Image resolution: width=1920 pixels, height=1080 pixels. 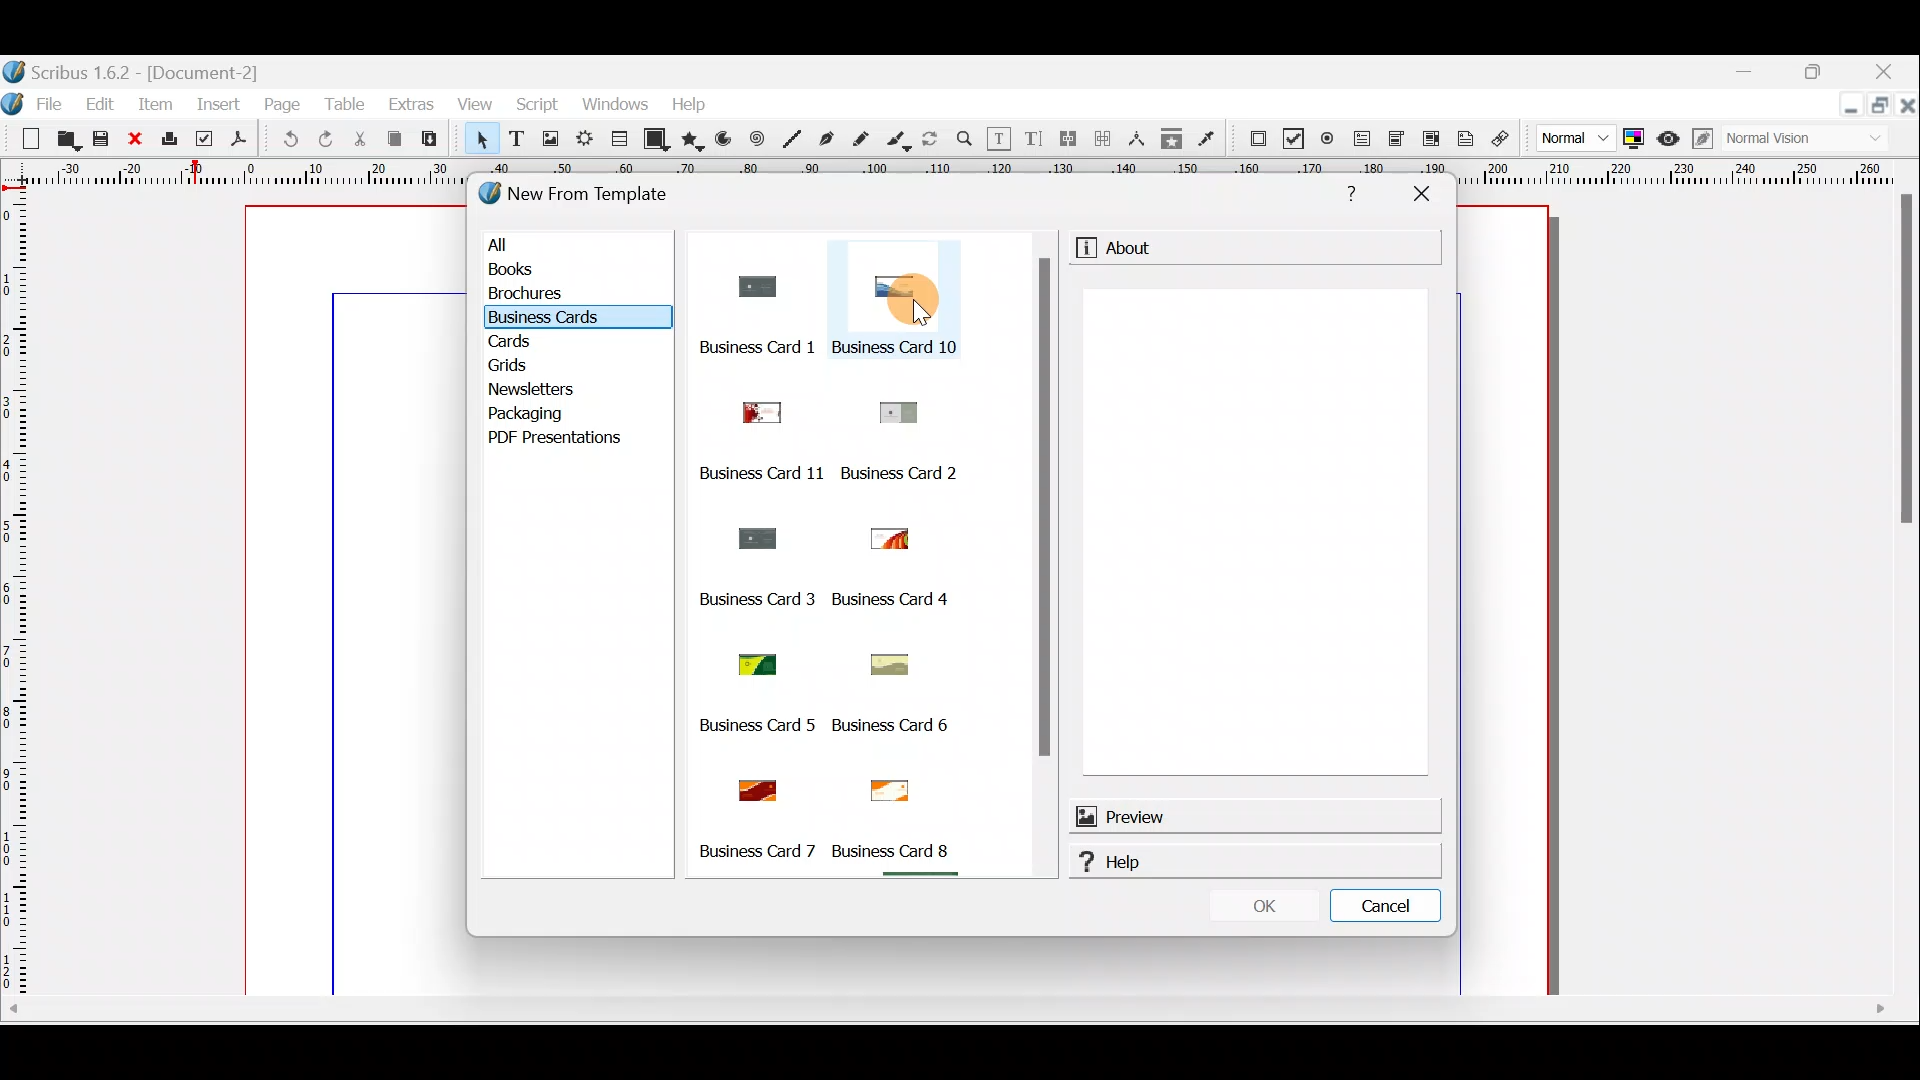 What do you see at coordinates (901, 141) in the screenshot?
I see `Calligraphic line` at bounding box center [901, 141].